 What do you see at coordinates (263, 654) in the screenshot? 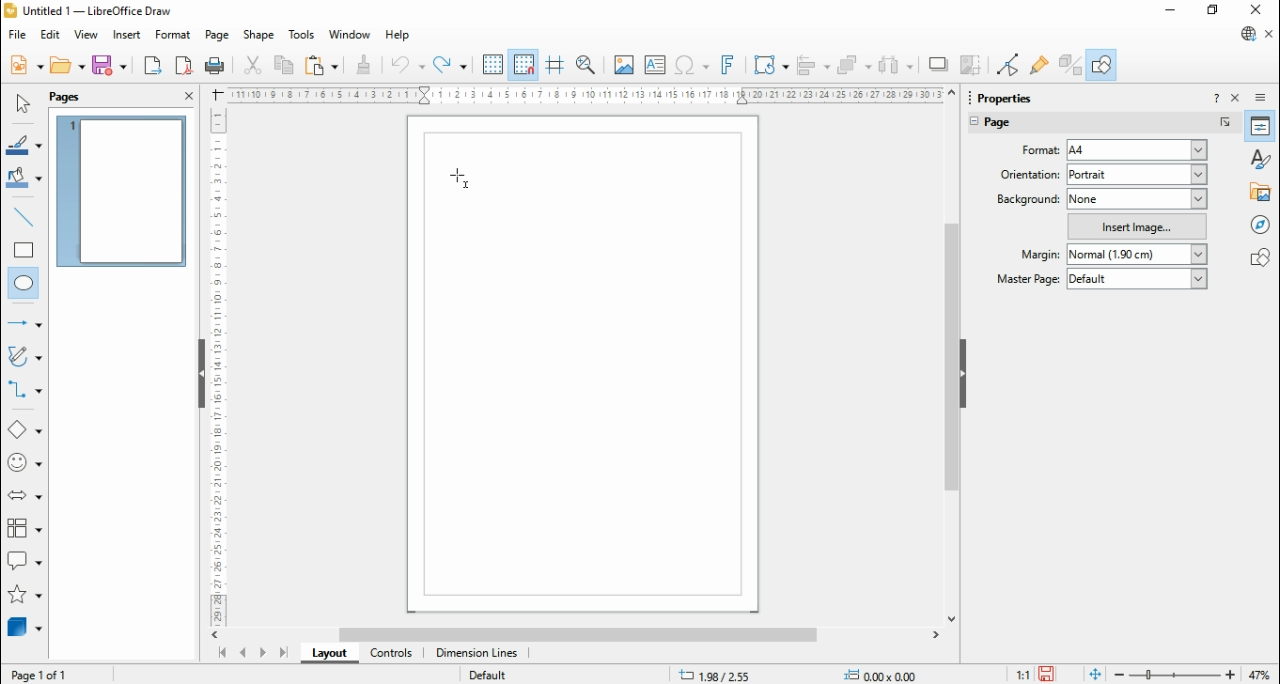
I see `next page` at bounding box center [263, 654].